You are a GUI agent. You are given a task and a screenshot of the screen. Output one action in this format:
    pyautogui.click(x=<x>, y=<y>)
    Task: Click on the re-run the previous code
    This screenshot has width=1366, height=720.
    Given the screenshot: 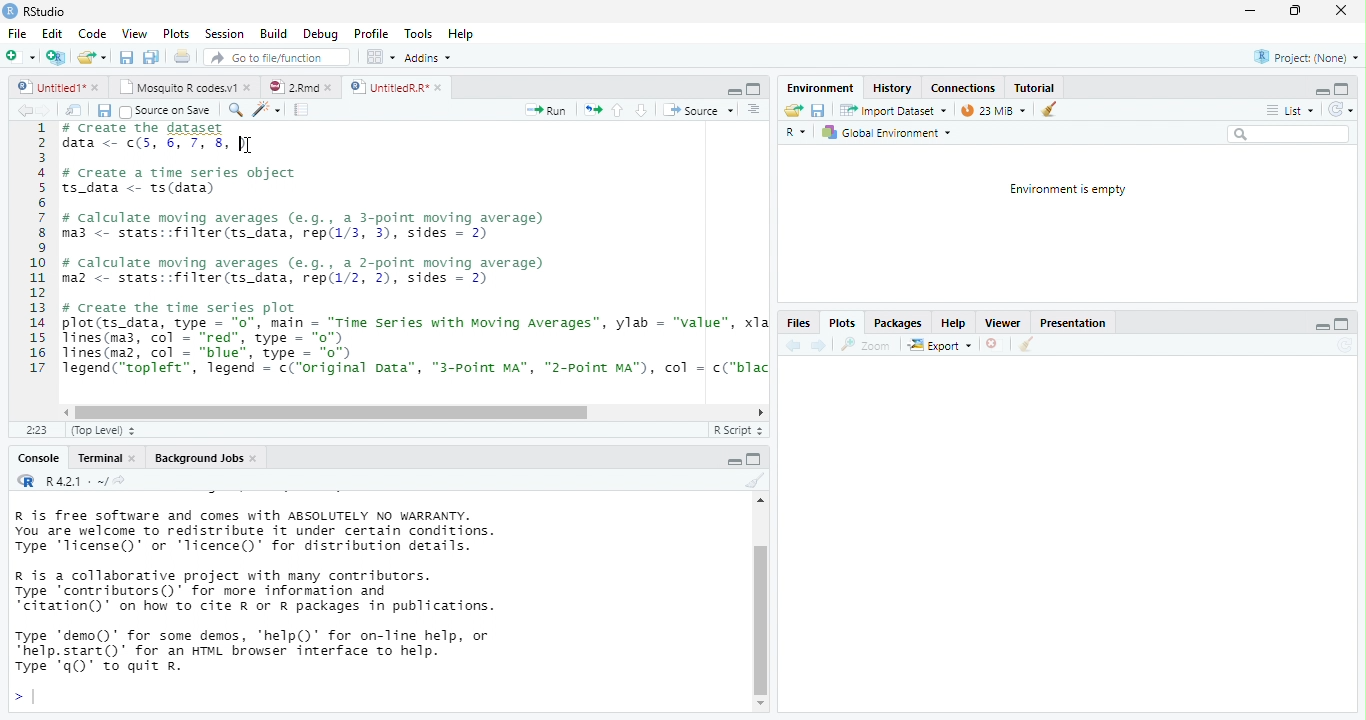 What is the action you would take?
    pyautogui.click(x=593, y=110)
    